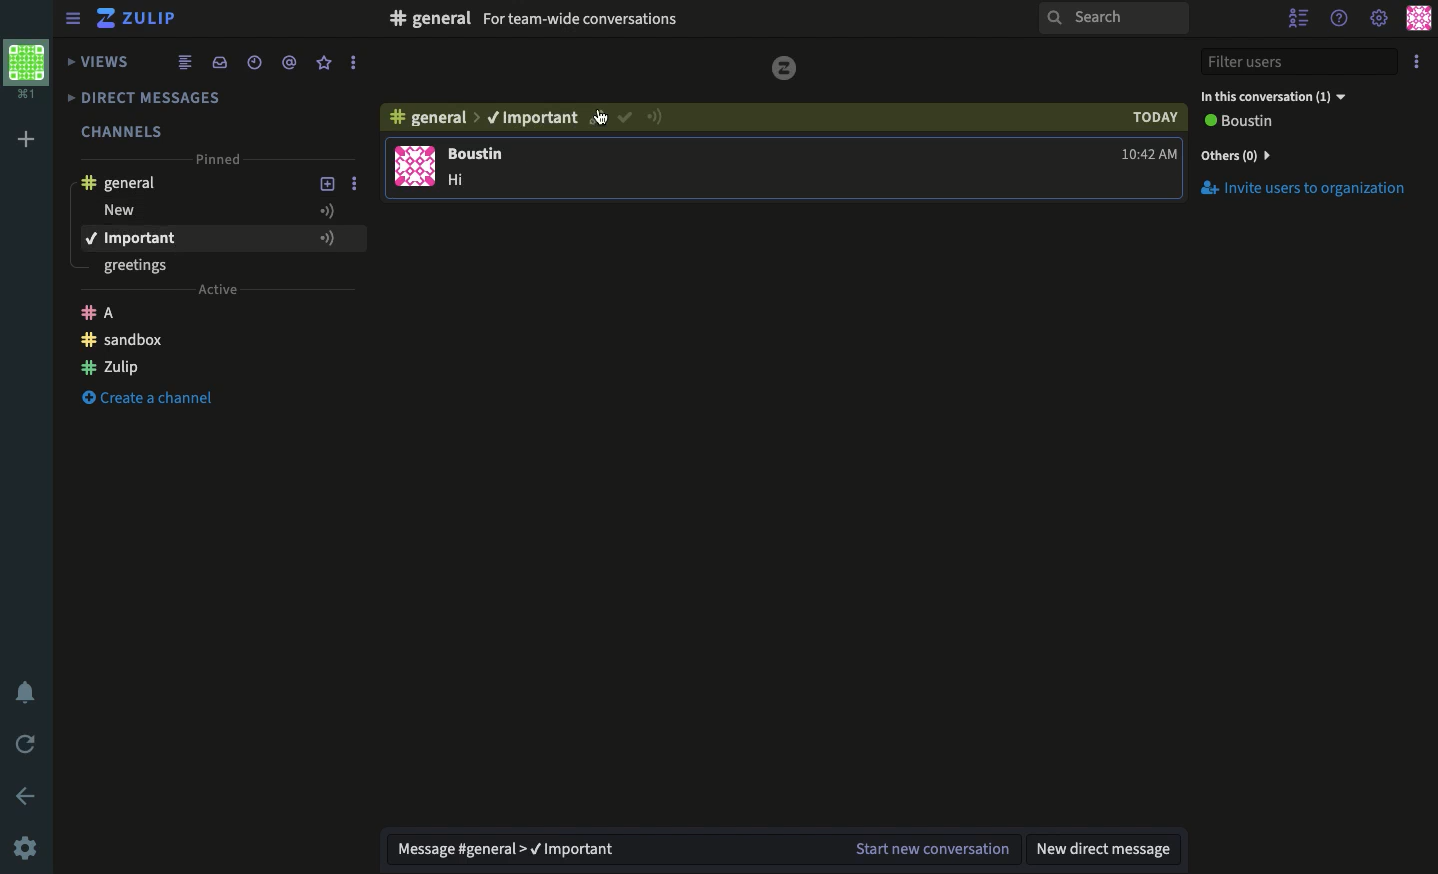  I want to click on Inbox, so click(631, 21).